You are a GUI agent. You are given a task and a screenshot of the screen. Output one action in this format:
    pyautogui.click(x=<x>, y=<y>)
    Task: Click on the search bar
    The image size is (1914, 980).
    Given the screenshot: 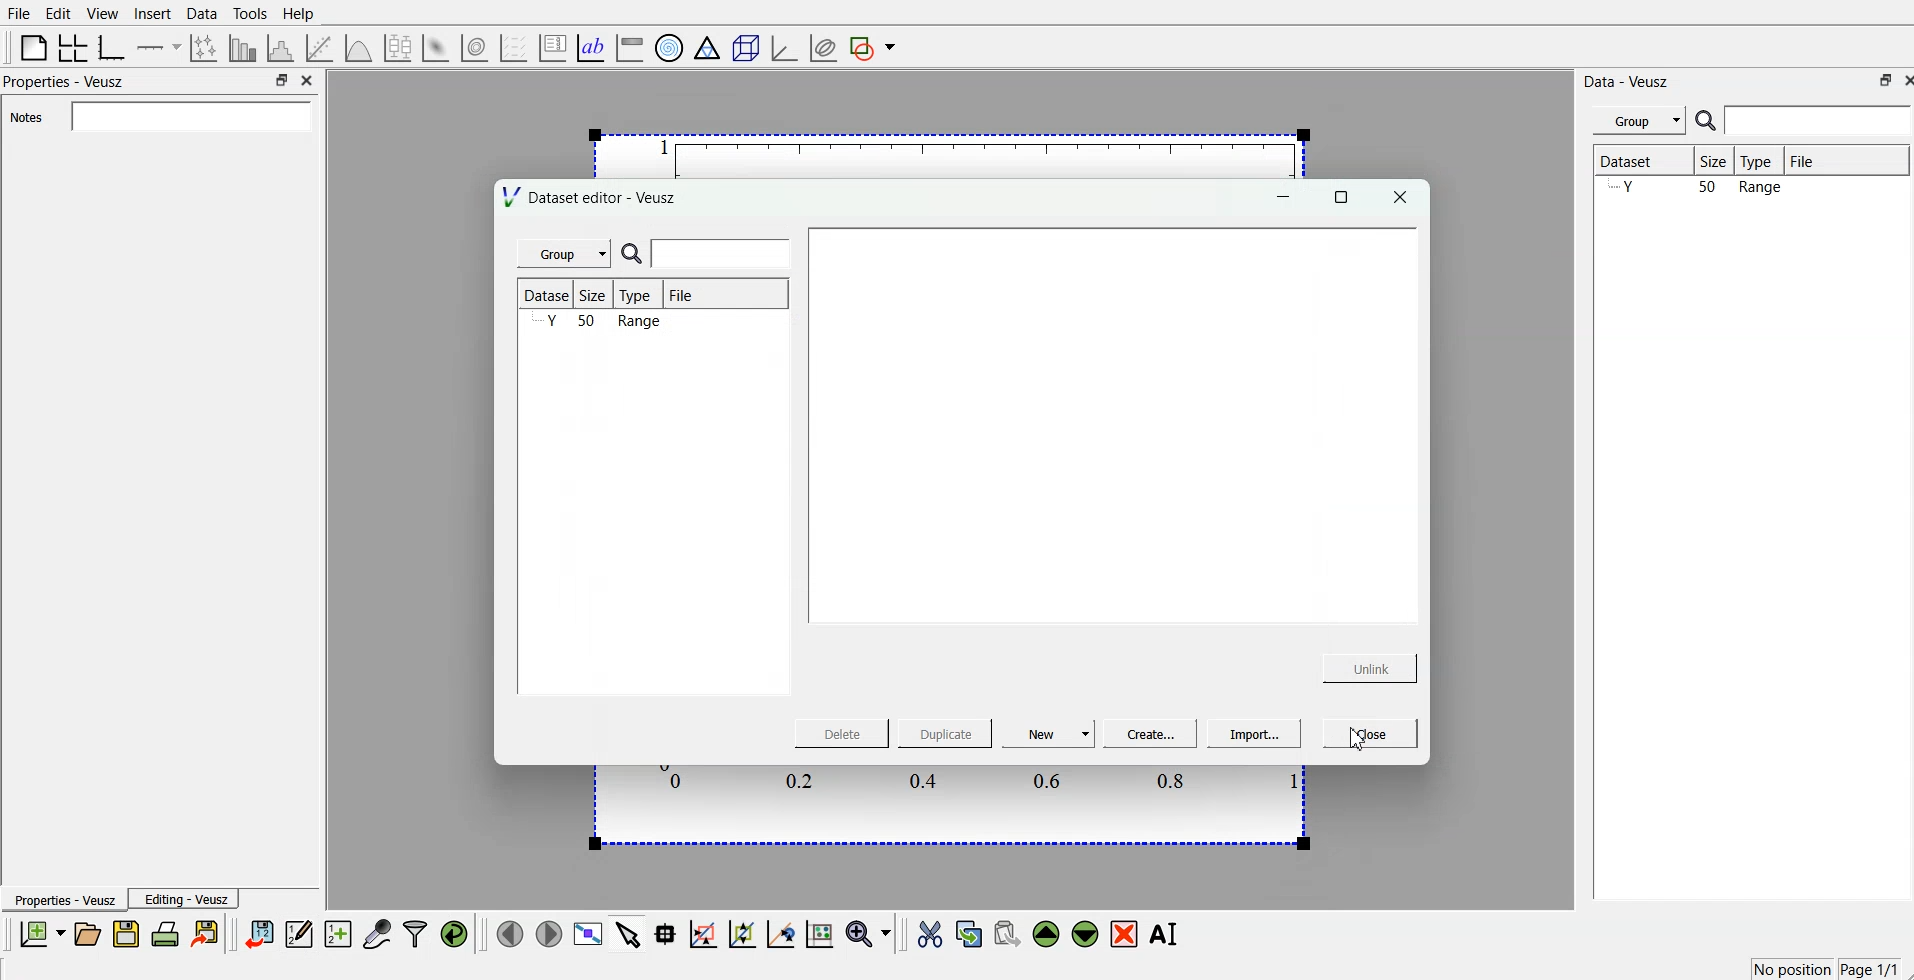 What is the action you would take?
    pyautogui.click(x=712, y=254)
    